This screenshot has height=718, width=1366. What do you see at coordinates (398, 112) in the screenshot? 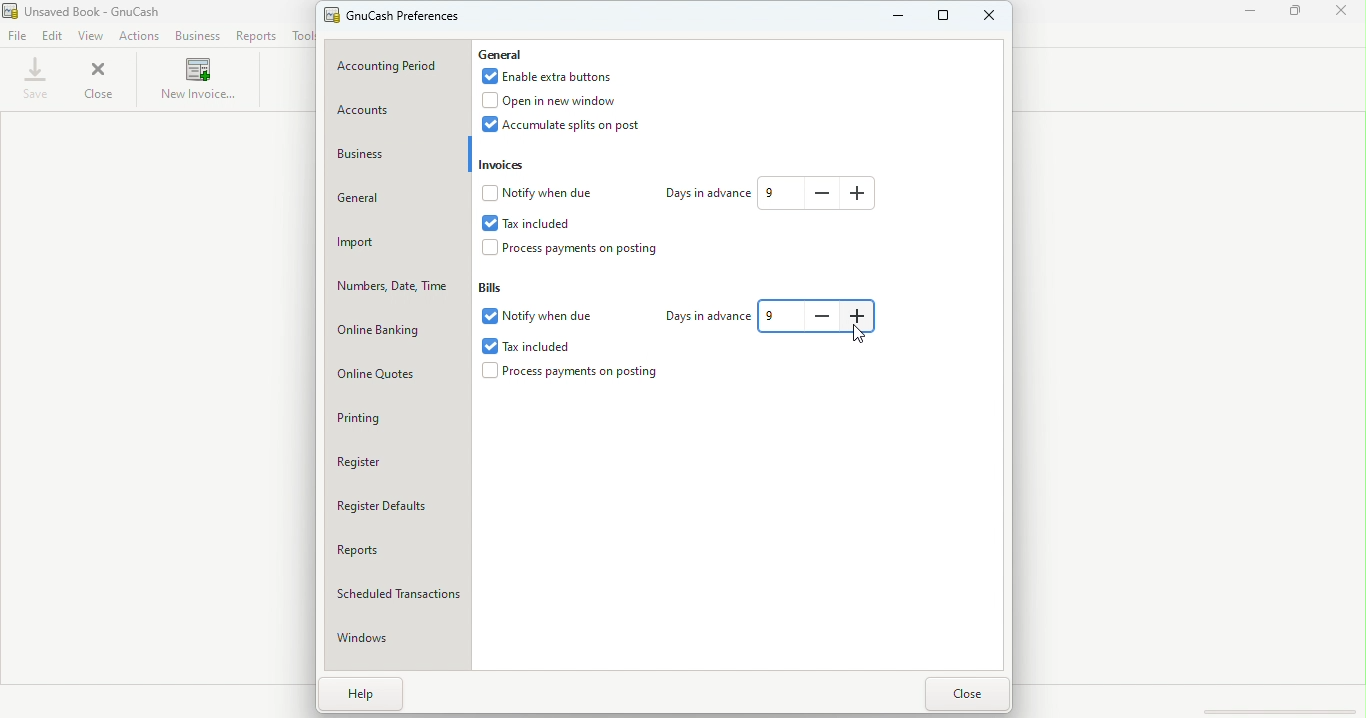
I see `Accounts` at bounding box center [398, 112].